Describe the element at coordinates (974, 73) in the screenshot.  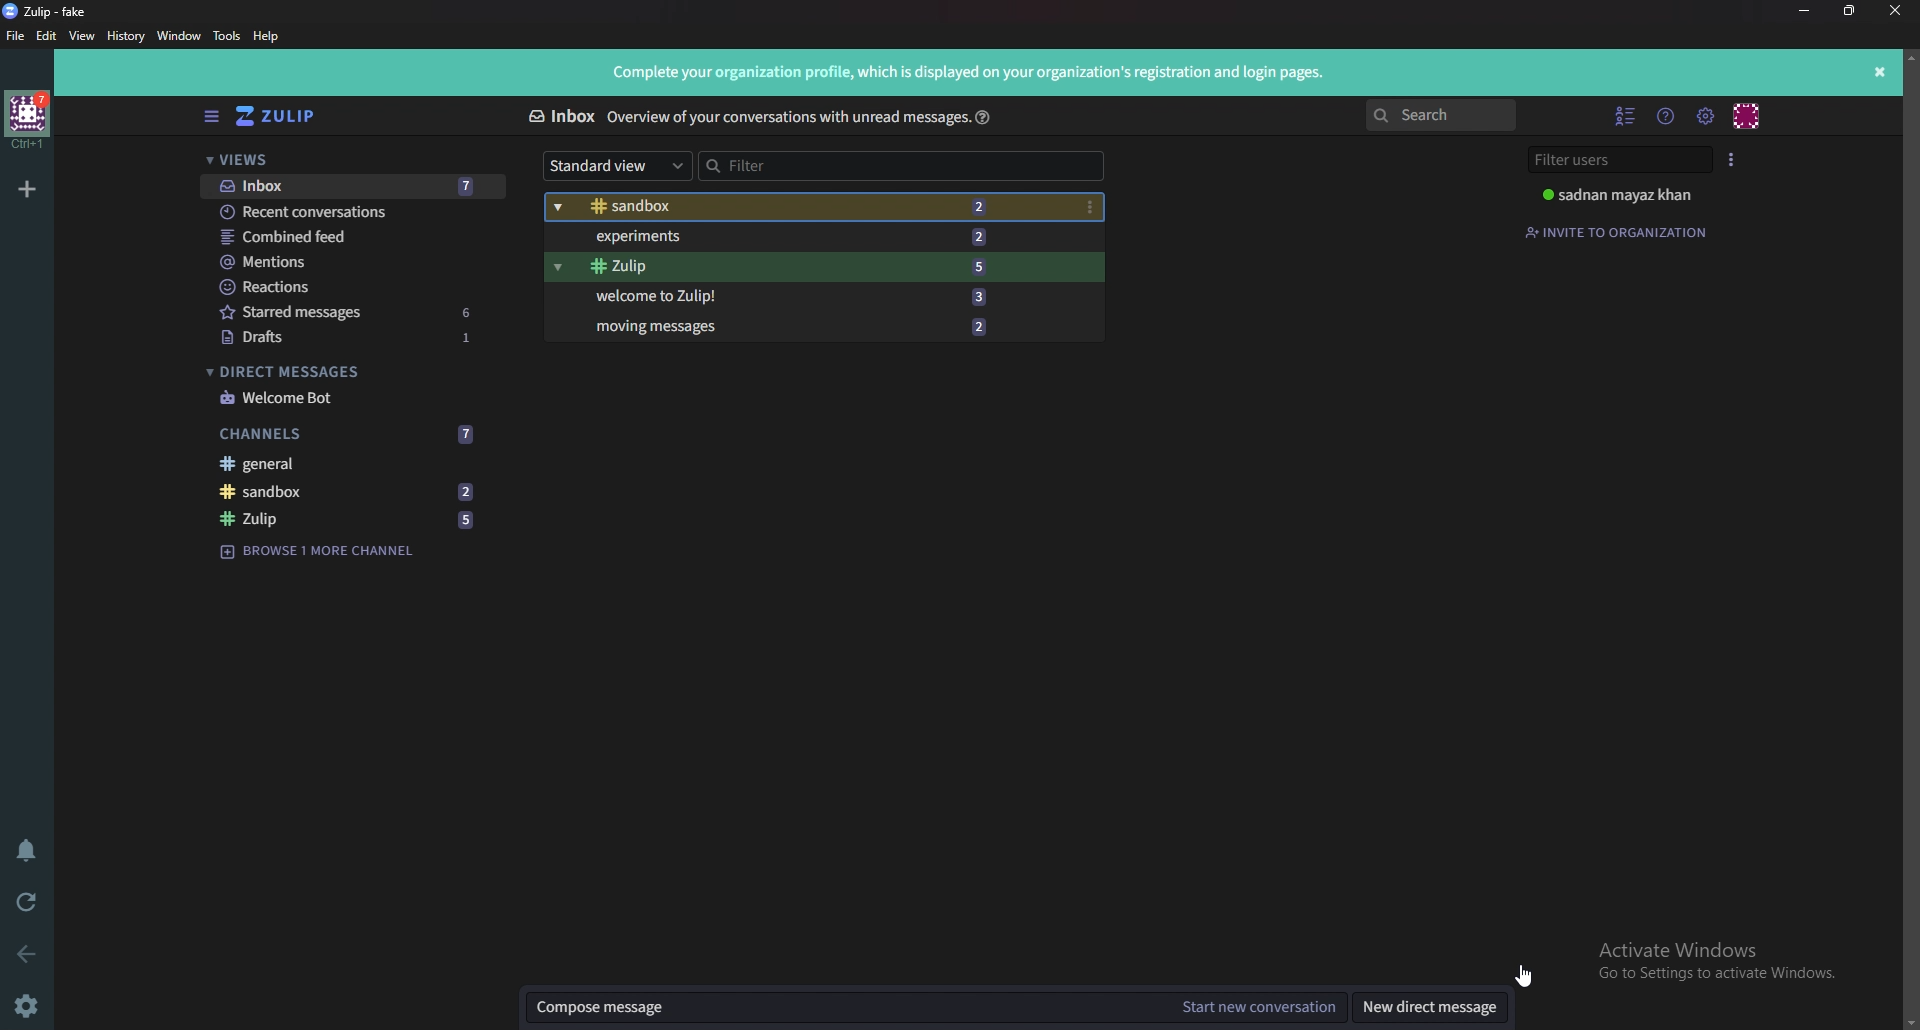
I see `info` at that location.